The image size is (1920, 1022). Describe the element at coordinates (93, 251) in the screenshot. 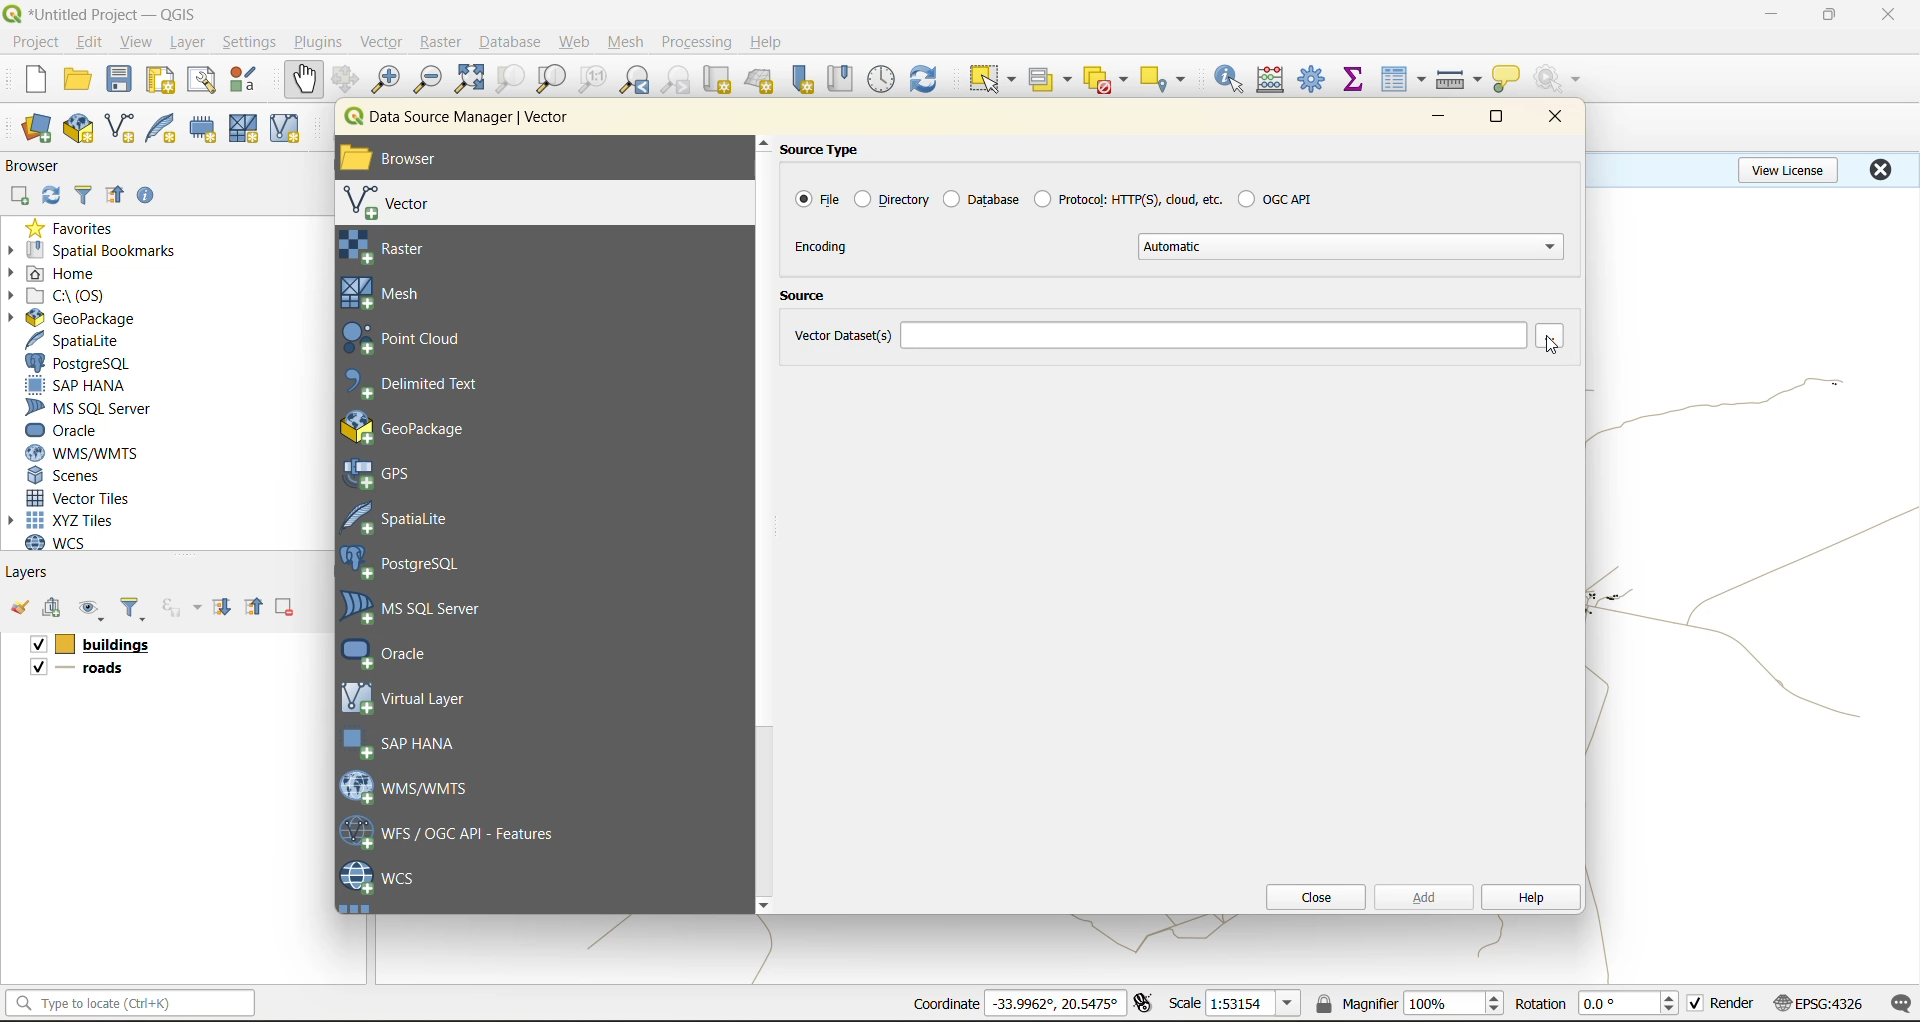

I see `spatial bookmarks` at that location.